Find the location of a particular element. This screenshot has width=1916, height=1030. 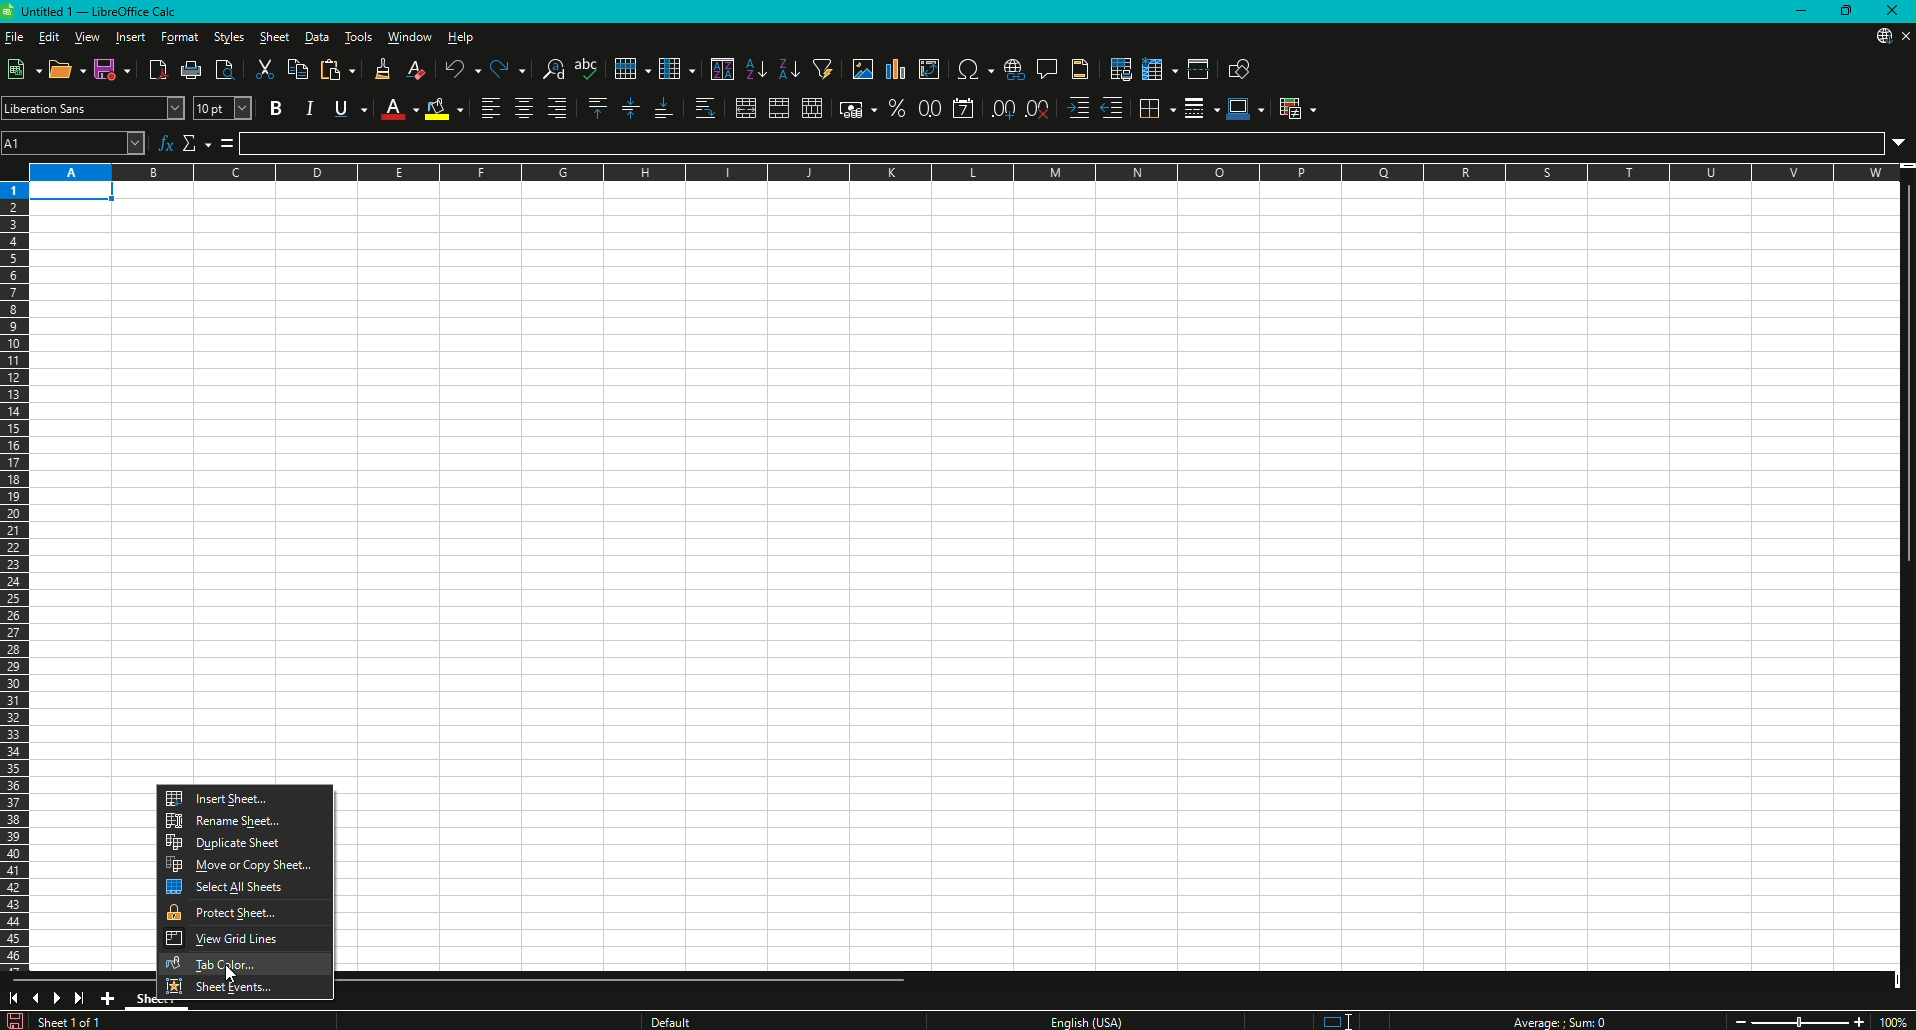

Formula is located at coordinates (228, 143).